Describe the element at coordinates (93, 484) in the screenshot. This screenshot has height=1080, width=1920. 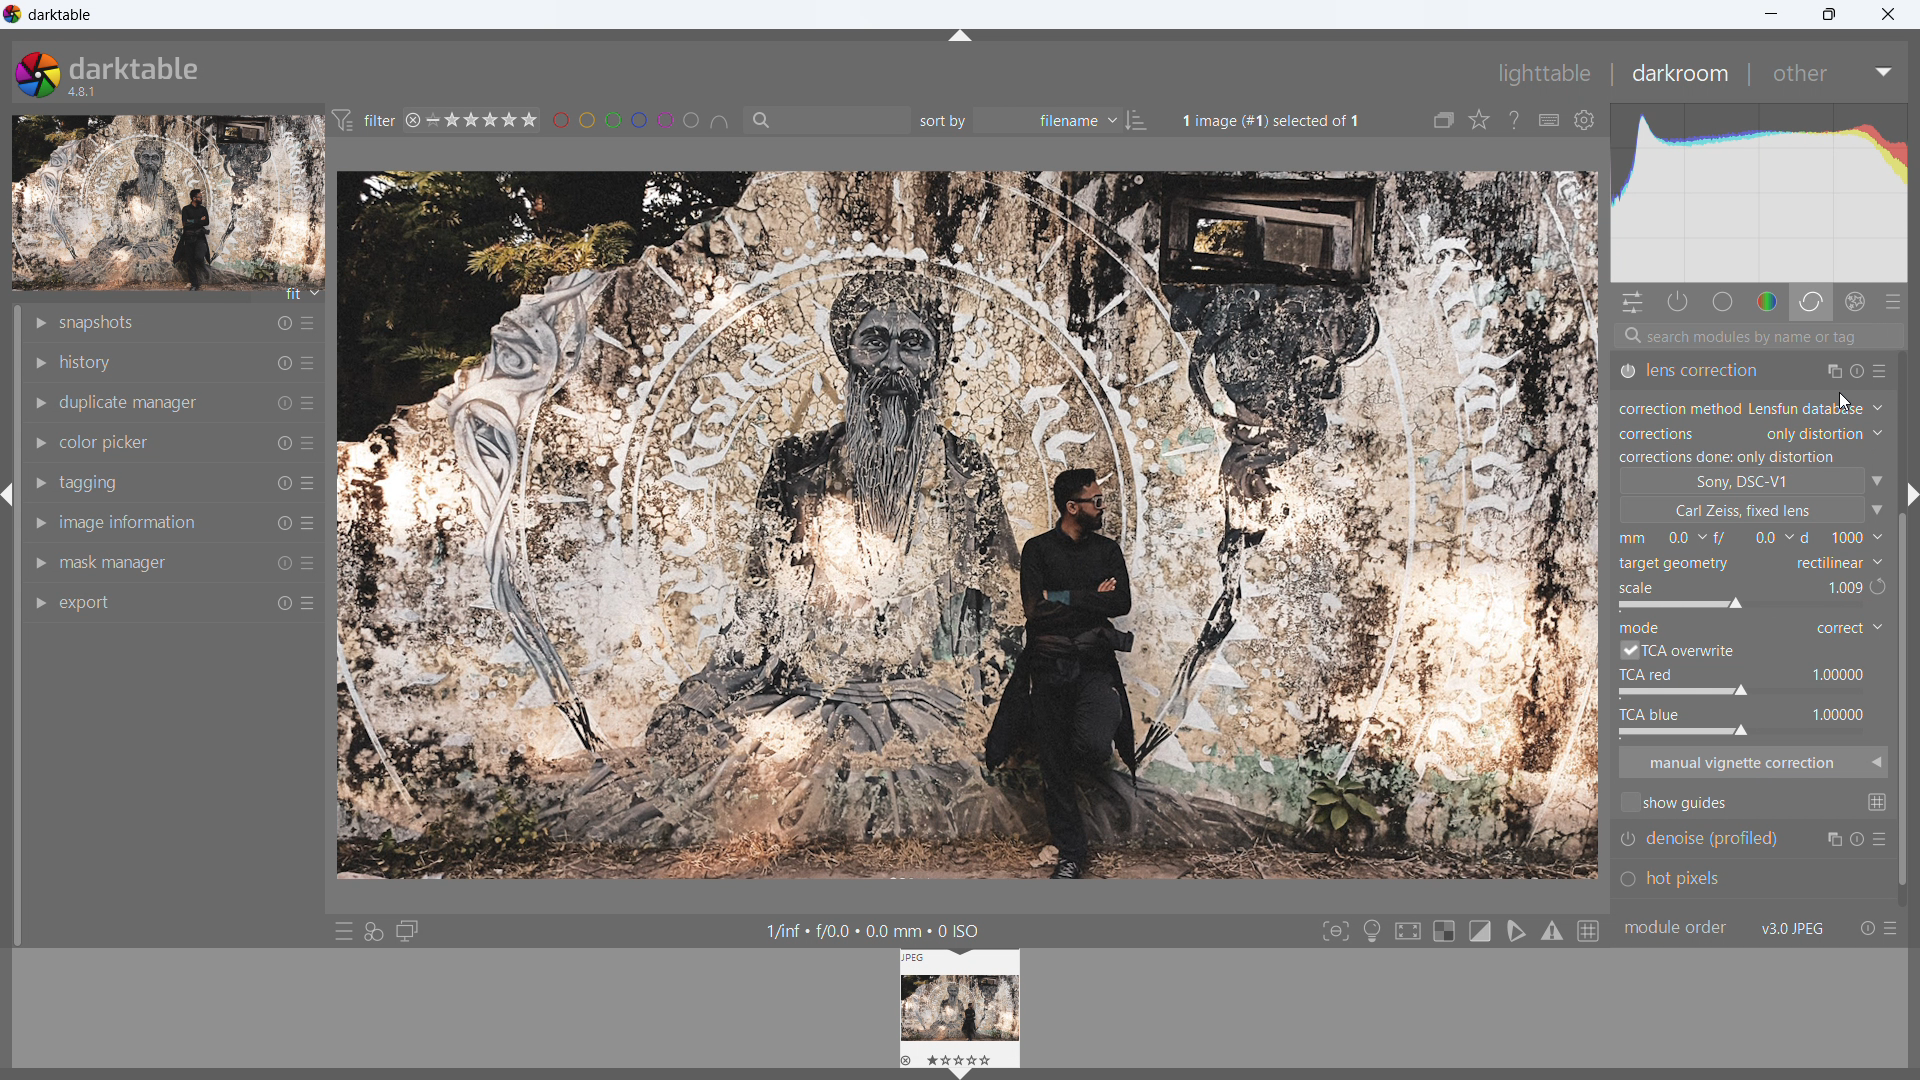
I see `tagging` at that location.